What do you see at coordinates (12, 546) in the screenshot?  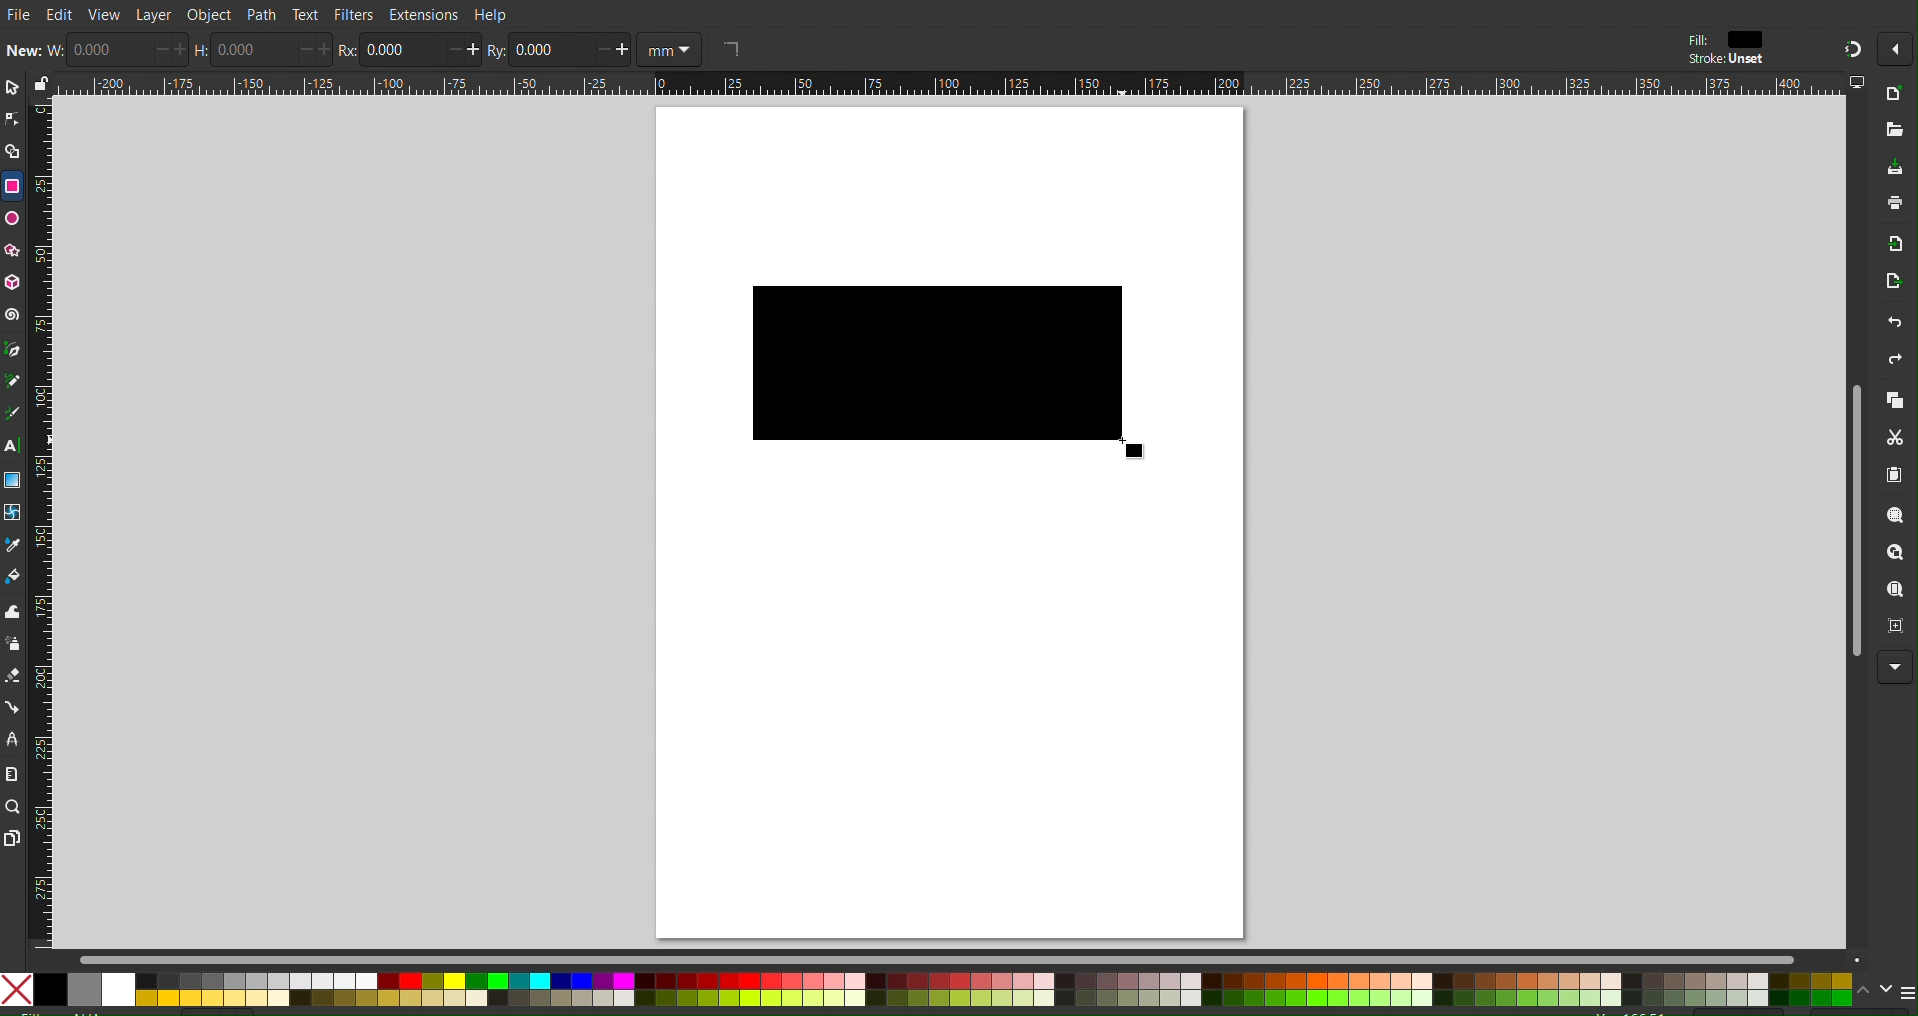 I see `Line Color` at bounding box center [12, 546].